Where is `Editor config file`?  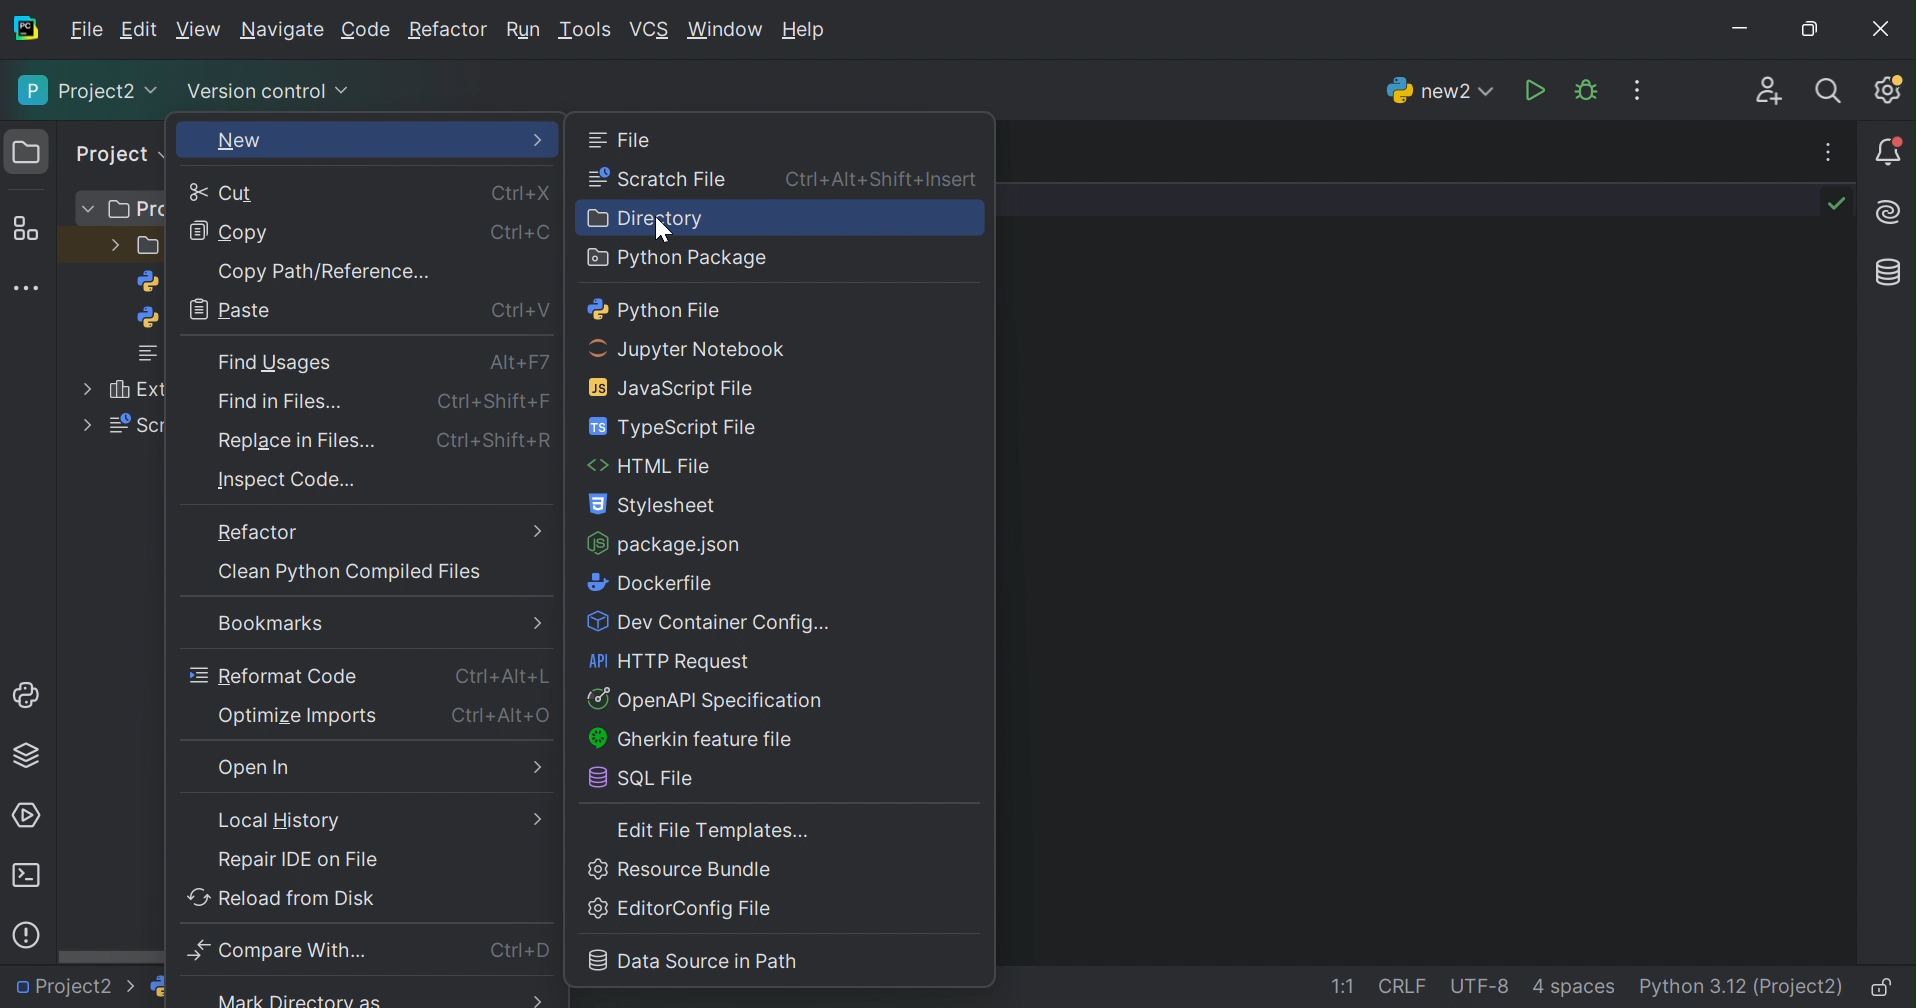
Editor config file is located at coordinates (679, 908).